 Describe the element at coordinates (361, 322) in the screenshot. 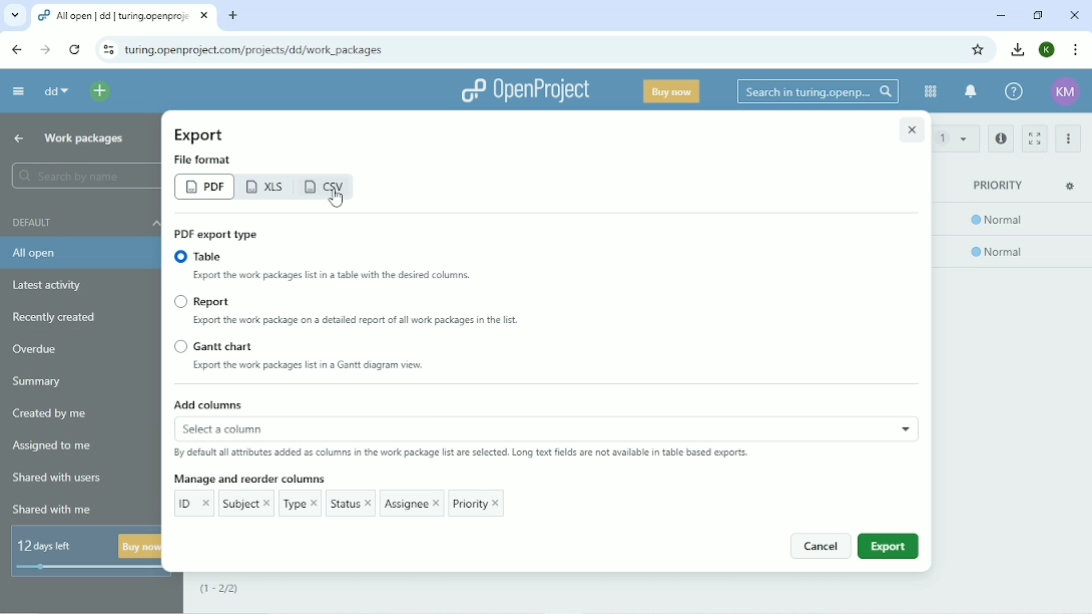

I see `Export the work package on a detailed report of all work packages in the list` at that location.